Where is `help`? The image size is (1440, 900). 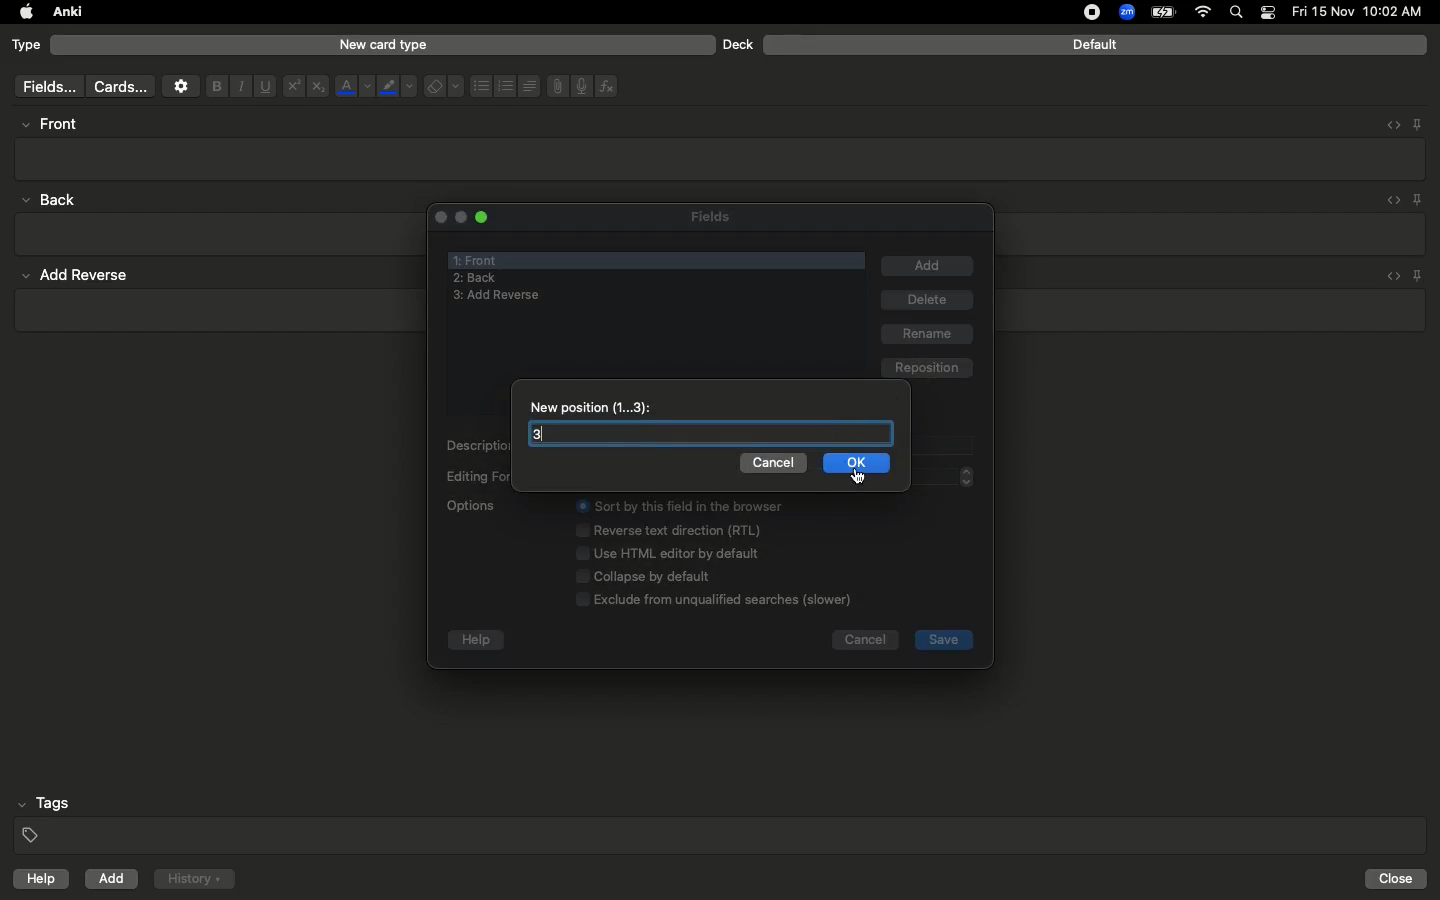 help is located at coordinates (477, 641).